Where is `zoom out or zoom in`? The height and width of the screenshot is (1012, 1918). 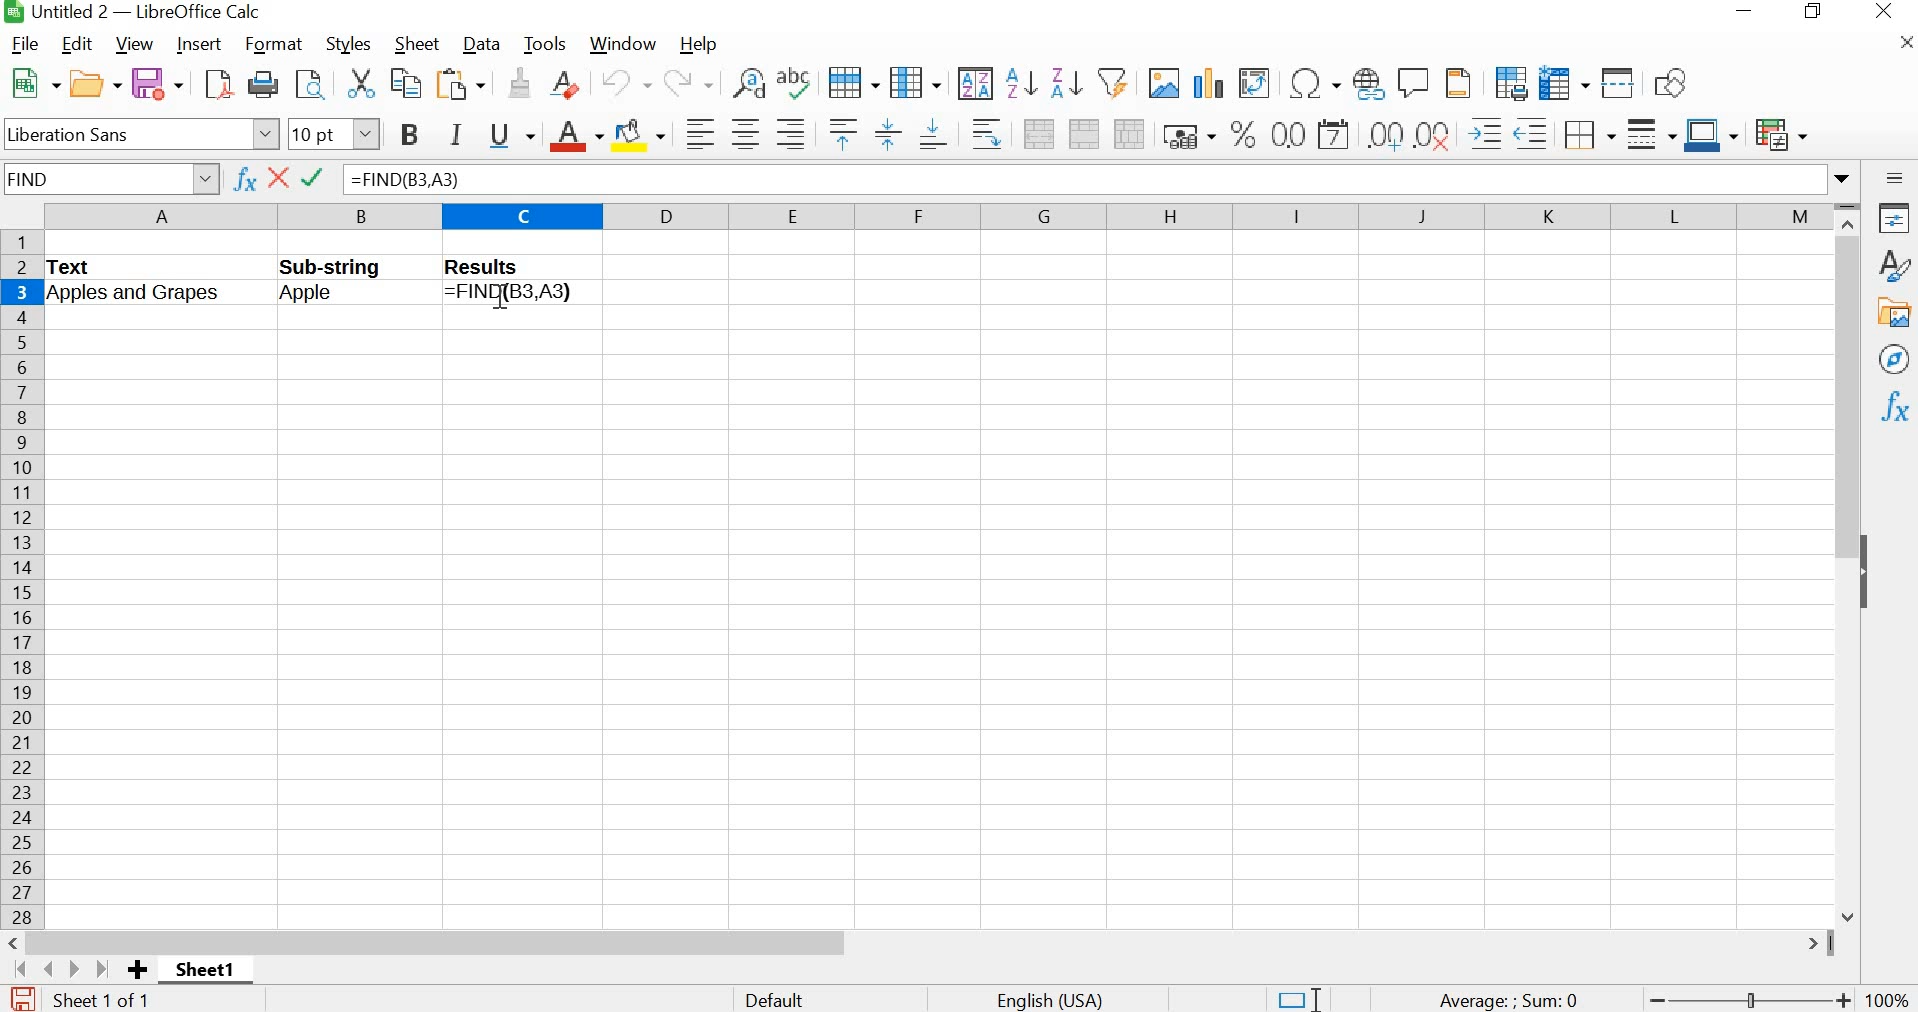 zoom out or zoom in is located at coordinates (1750, 998).